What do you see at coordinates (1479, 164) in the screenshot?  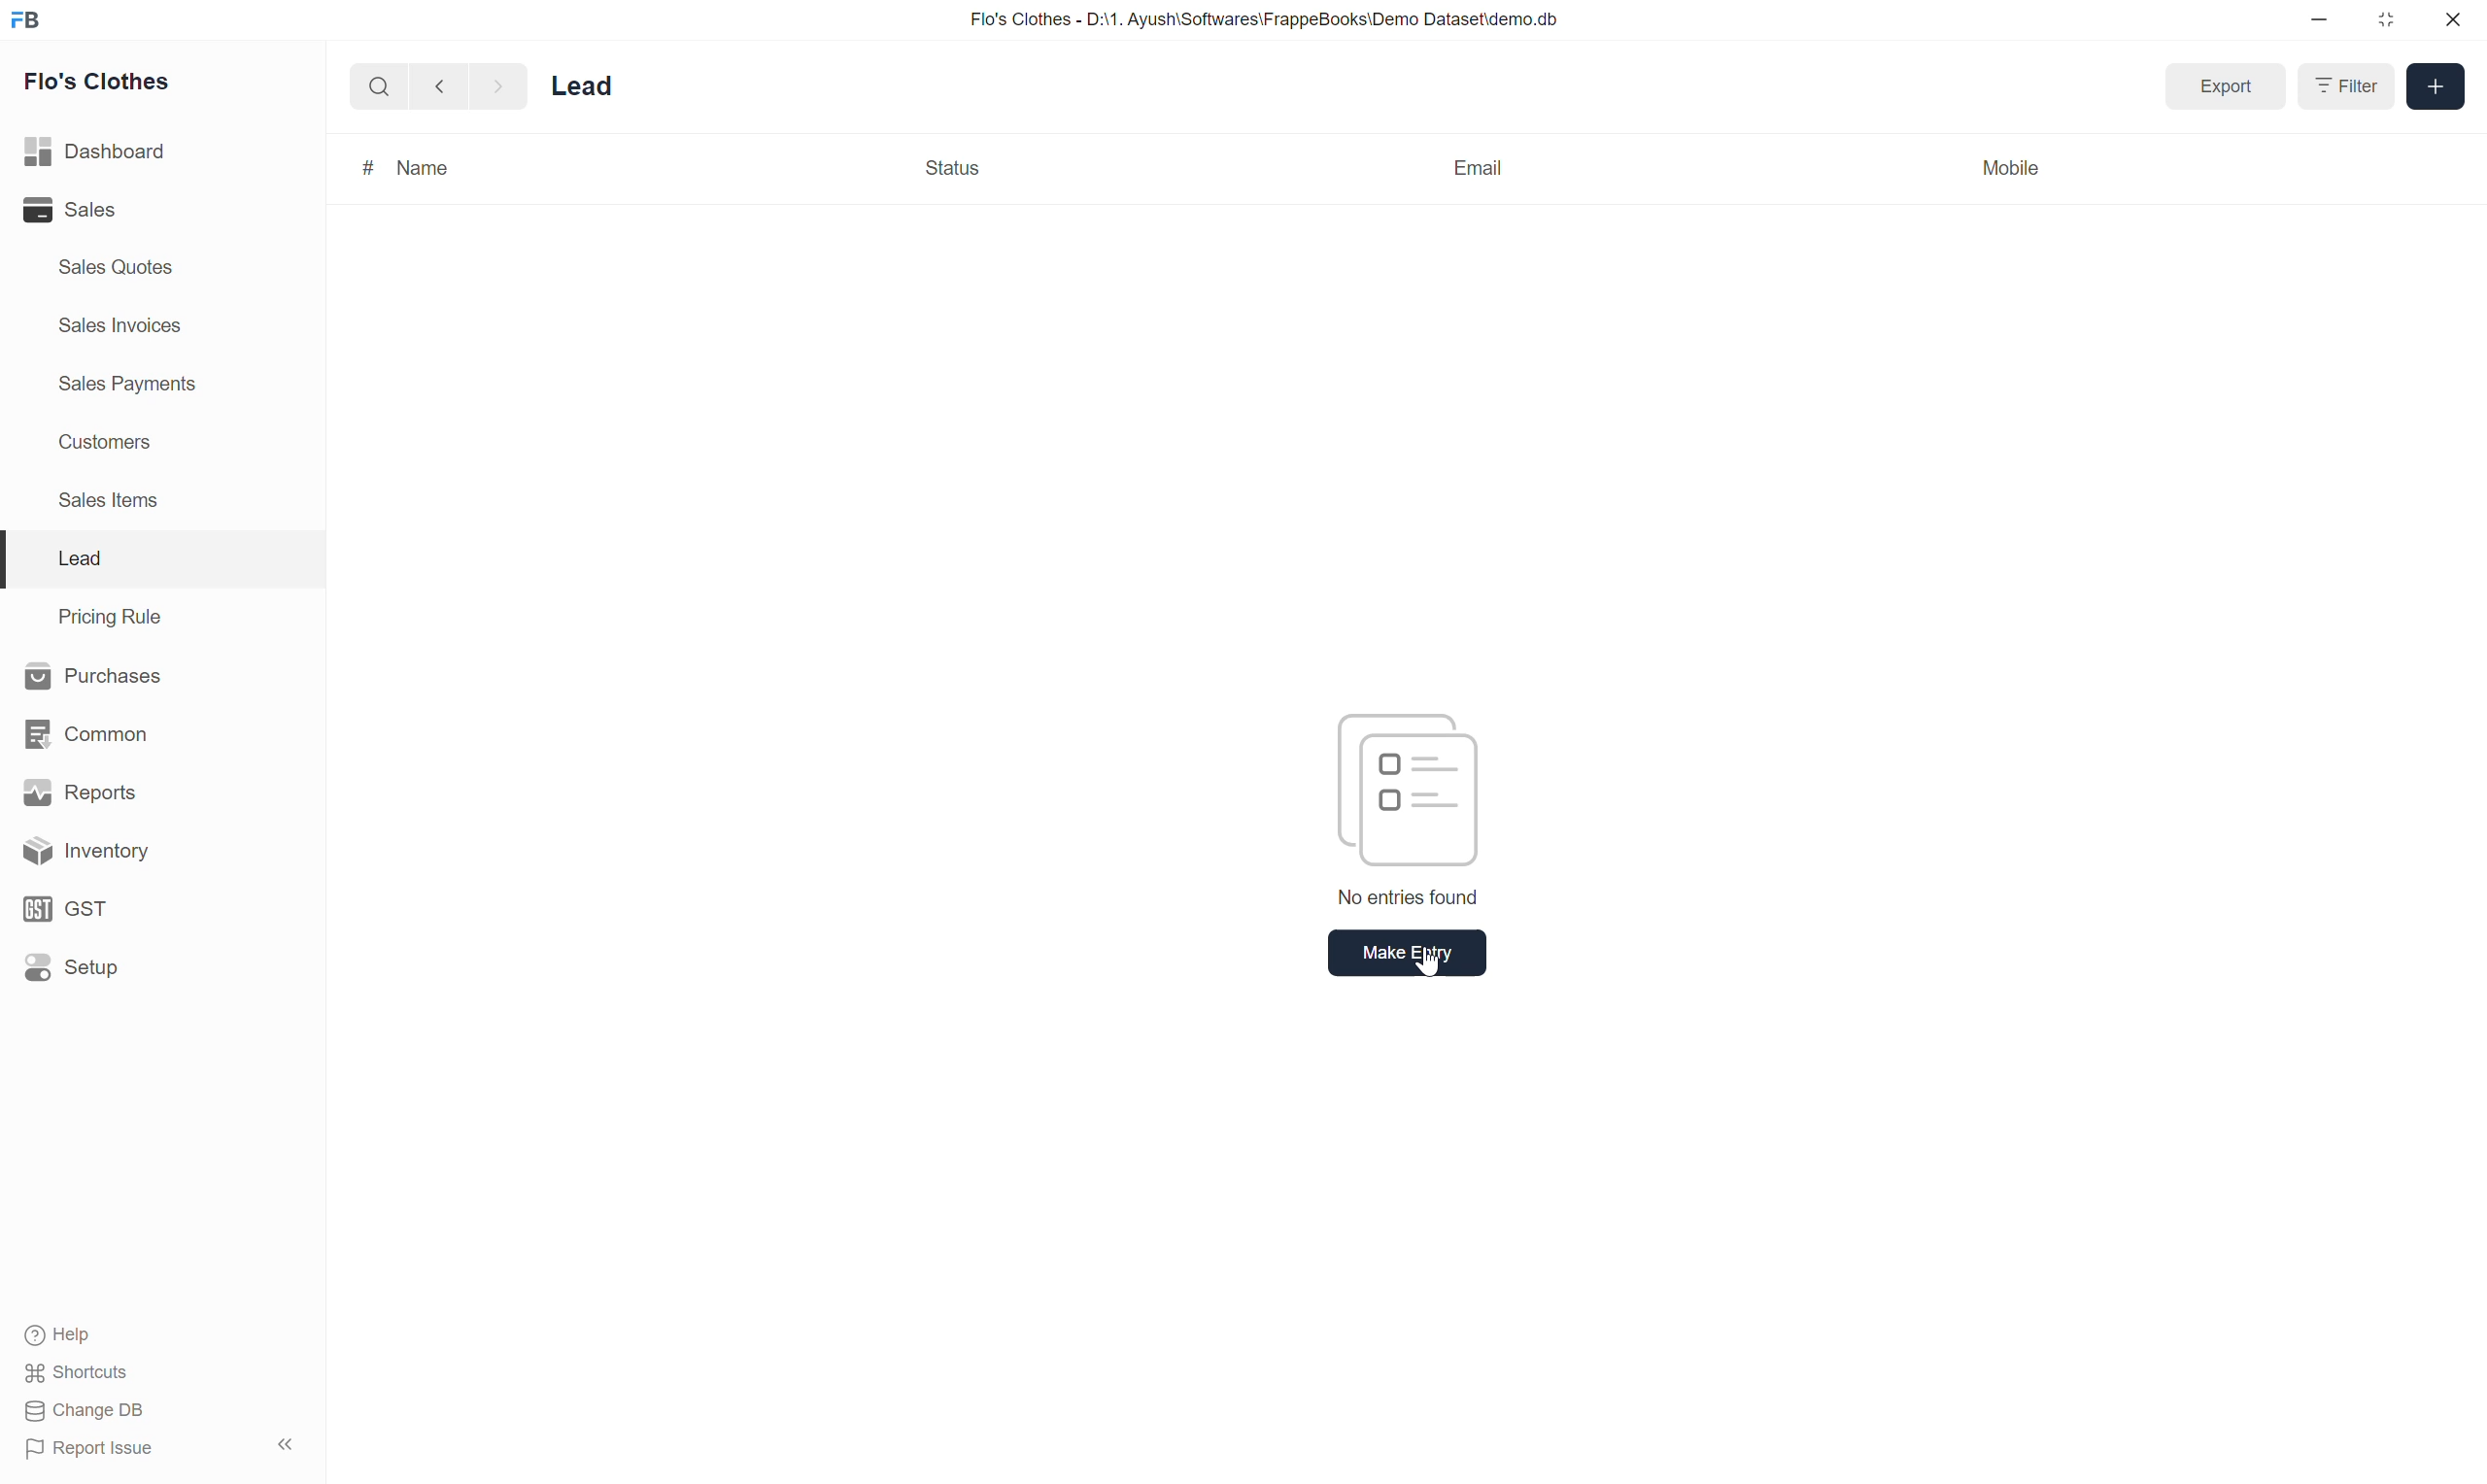 I see `Email` at bounding box center [1479, 164].